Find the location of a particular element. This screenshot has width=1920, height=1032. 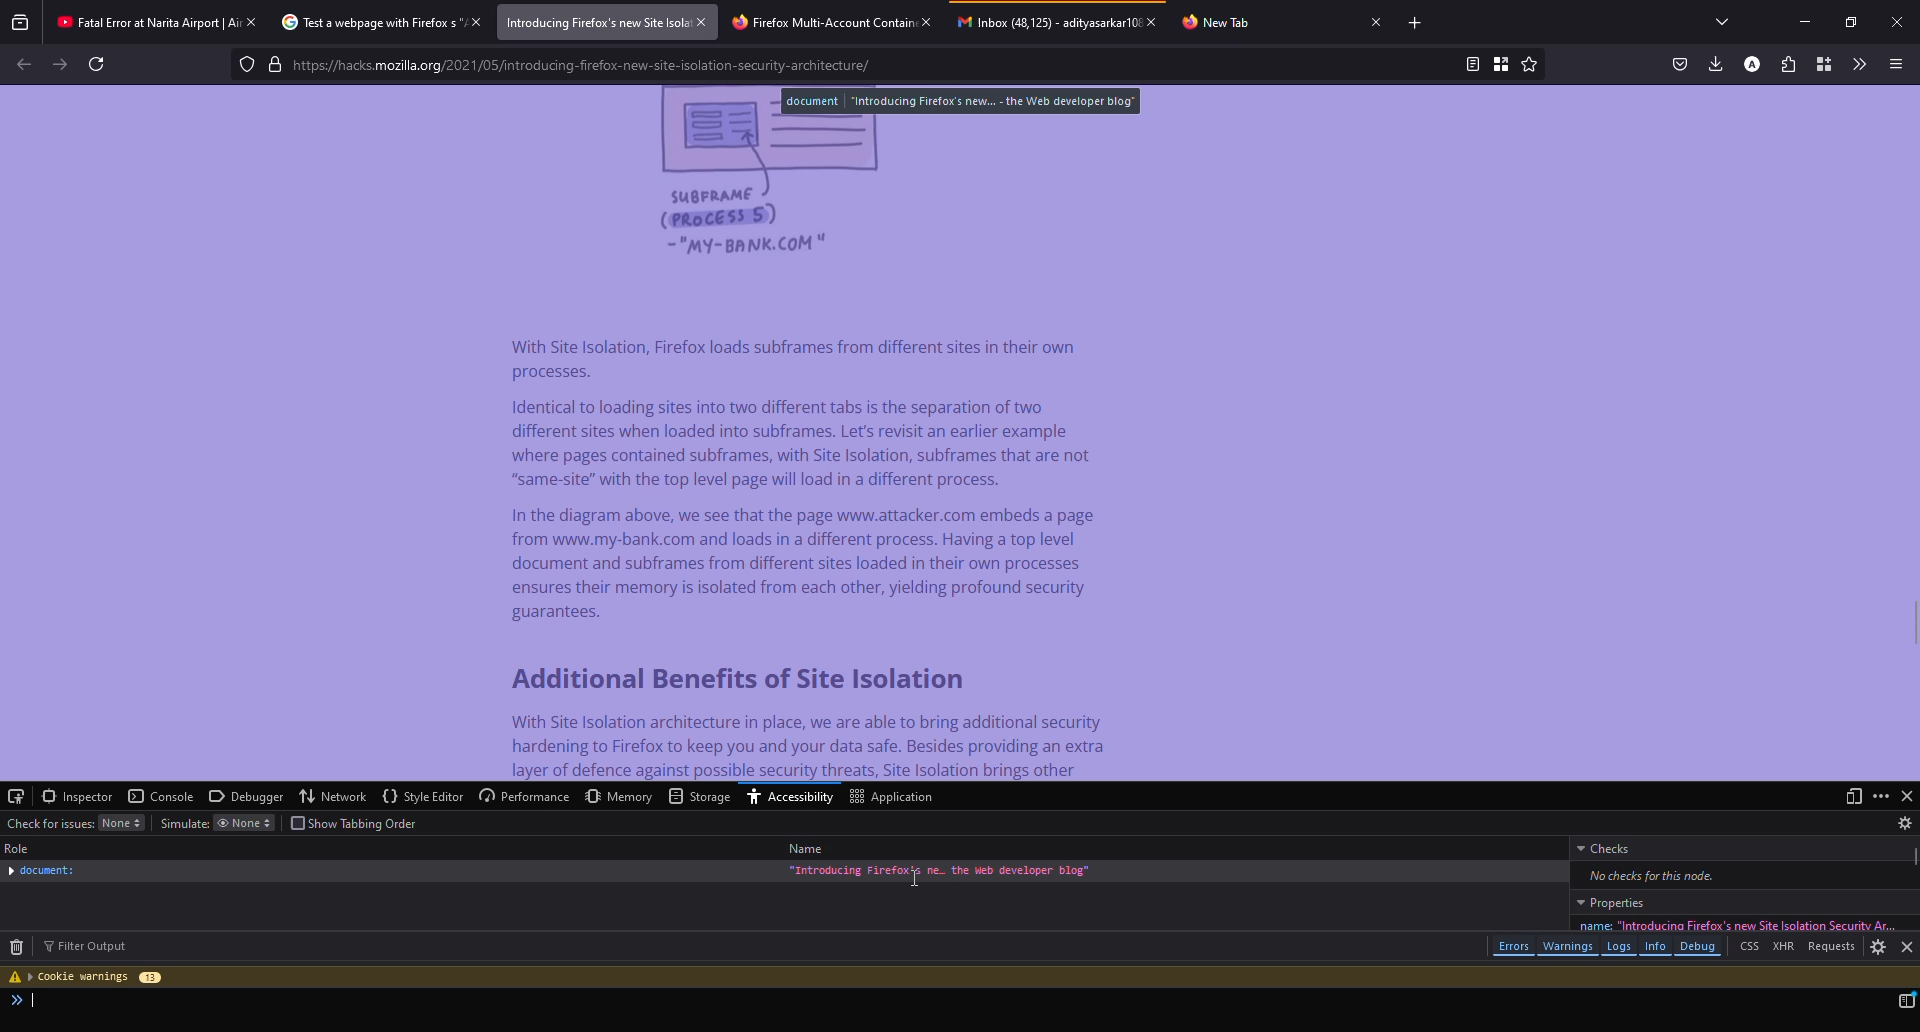

document is located at coordinates (42, 871).